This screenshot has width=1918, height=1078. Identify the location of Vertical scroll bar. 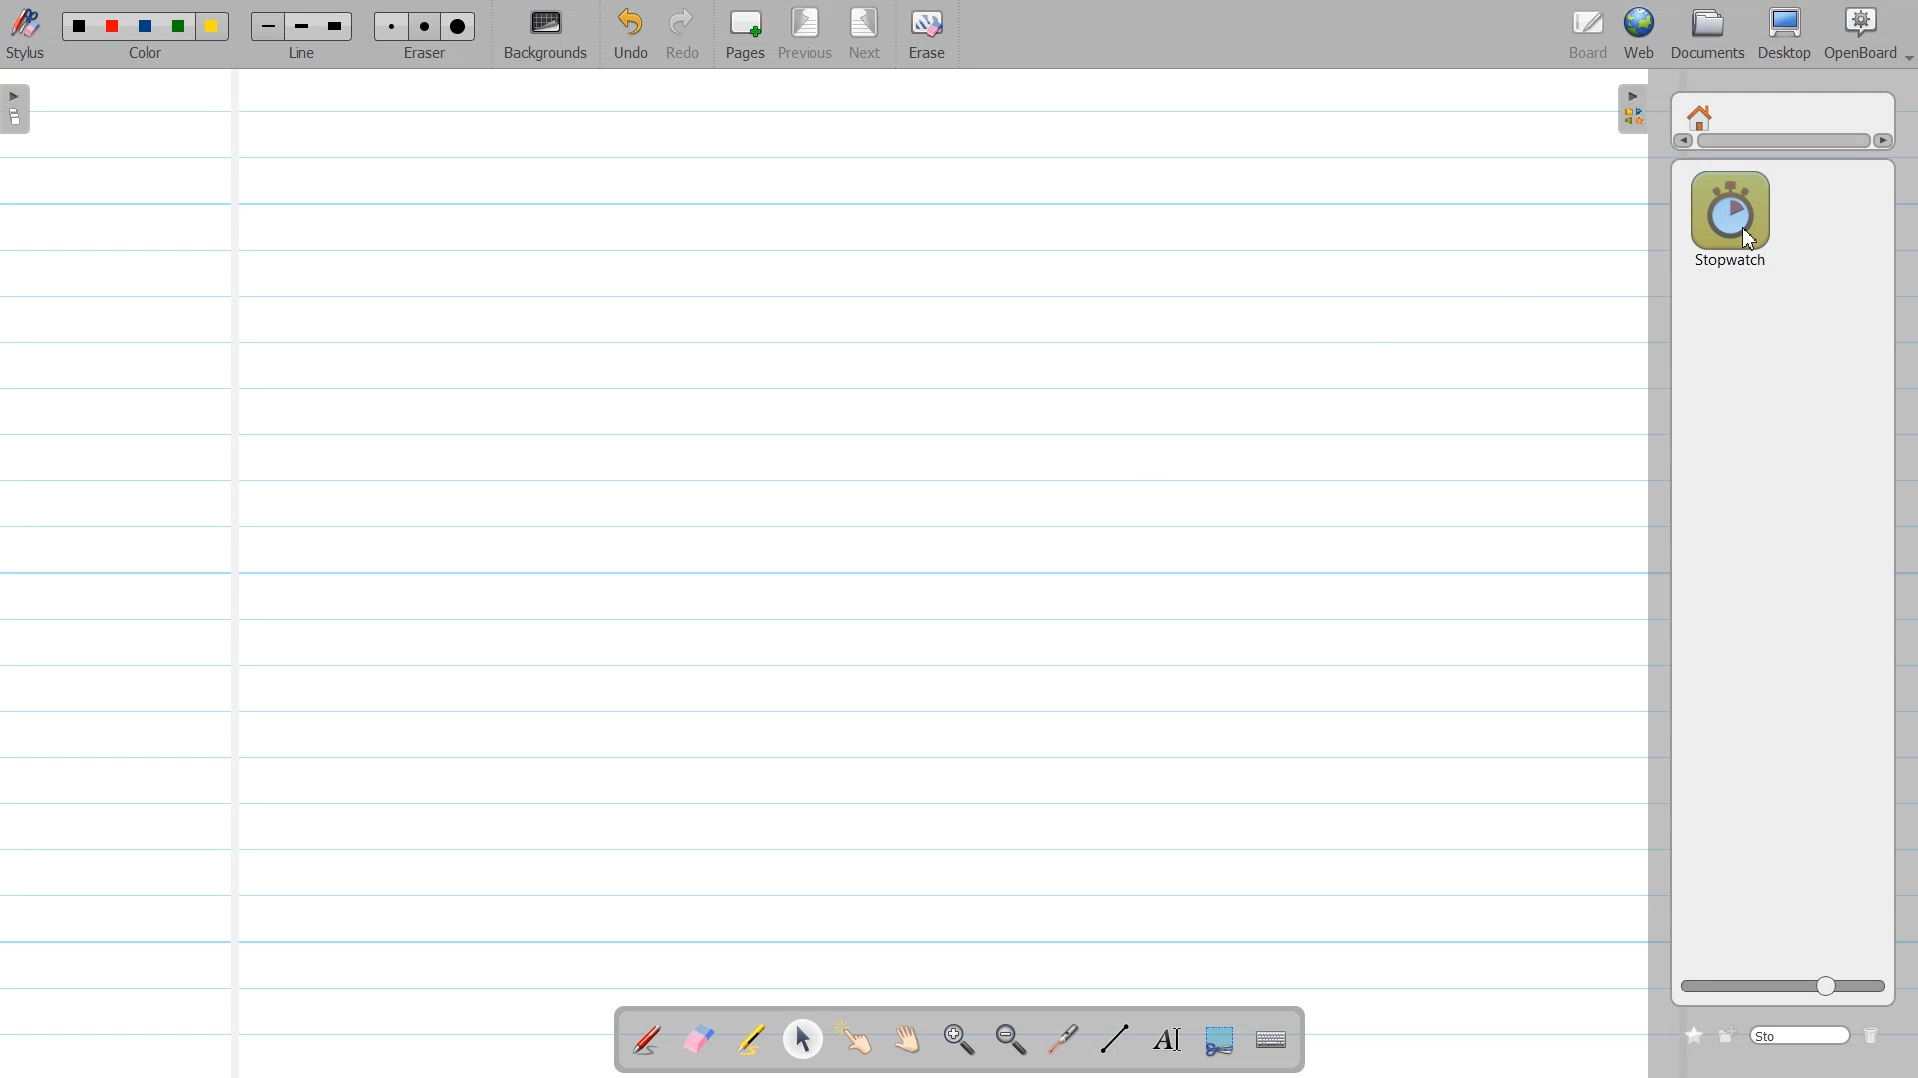
(1782, 144).